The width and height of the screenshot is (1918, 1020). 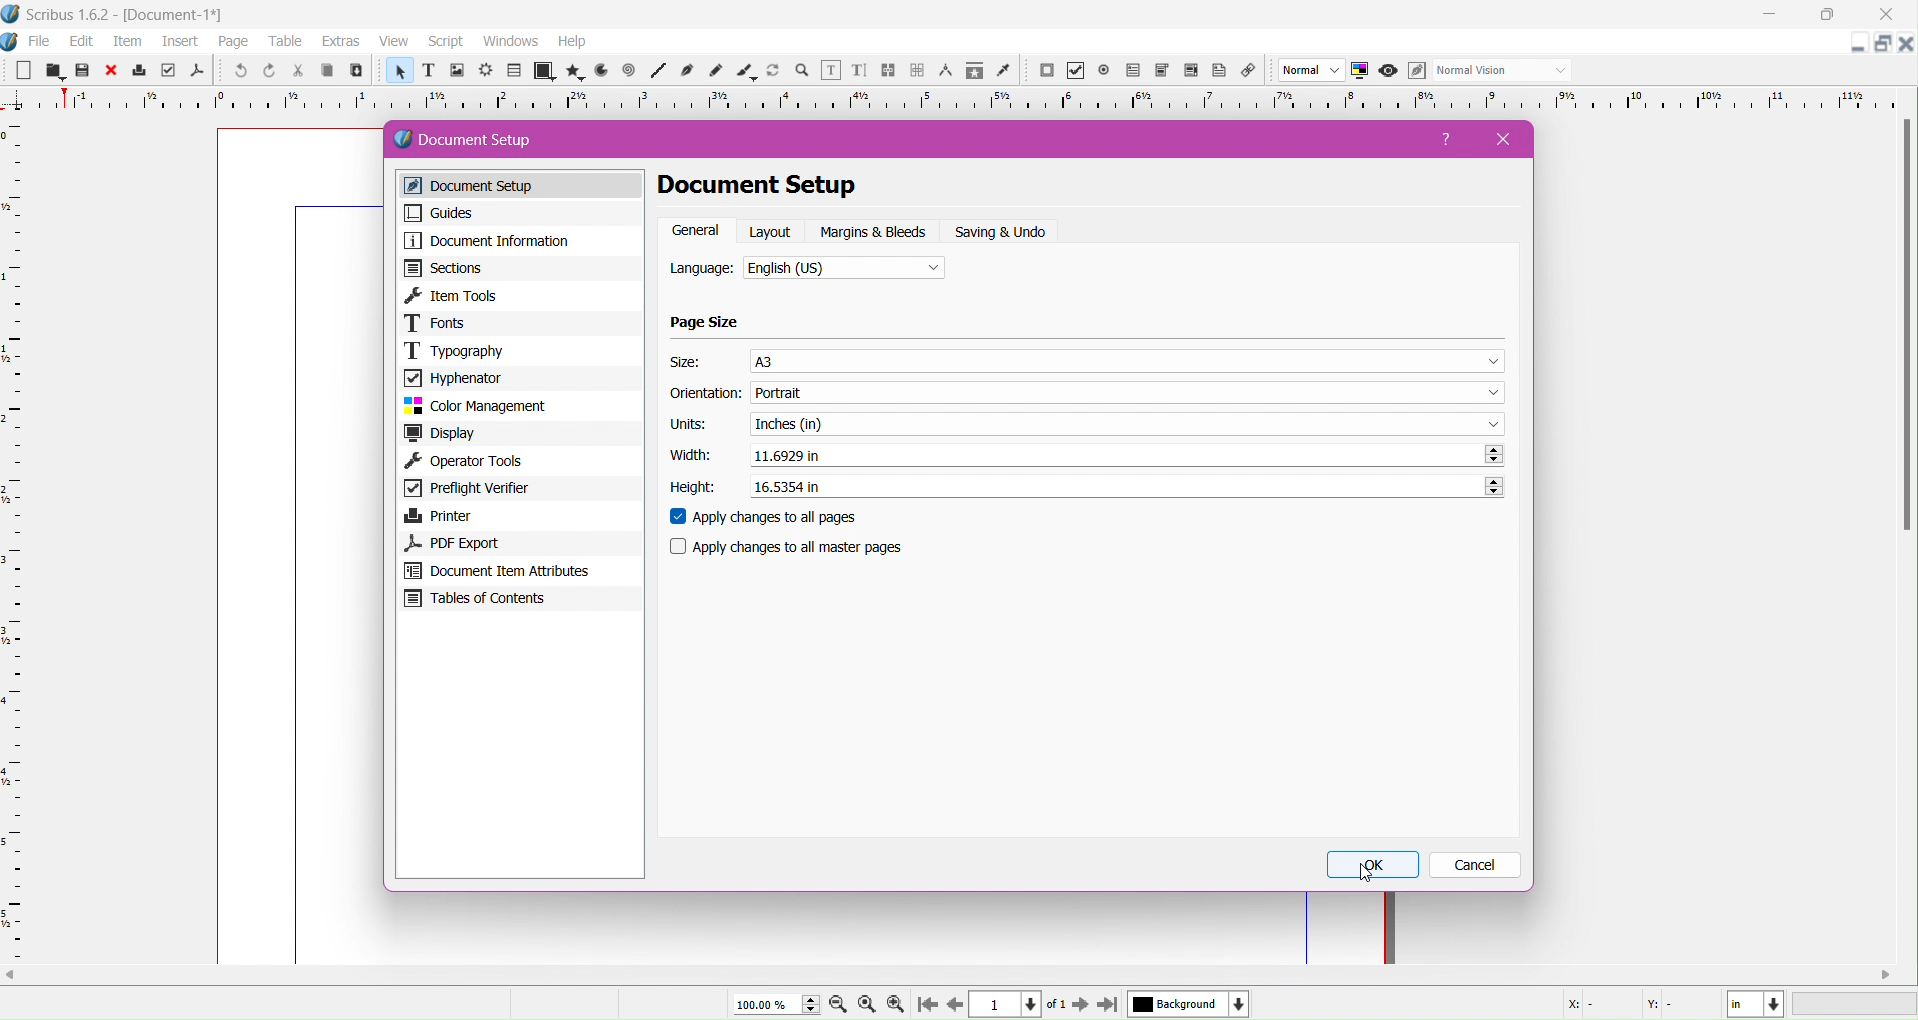 What do you see at coordinates (342, 42) in the screenshot?
I see `extras menu` at bounding box center [342, 42].